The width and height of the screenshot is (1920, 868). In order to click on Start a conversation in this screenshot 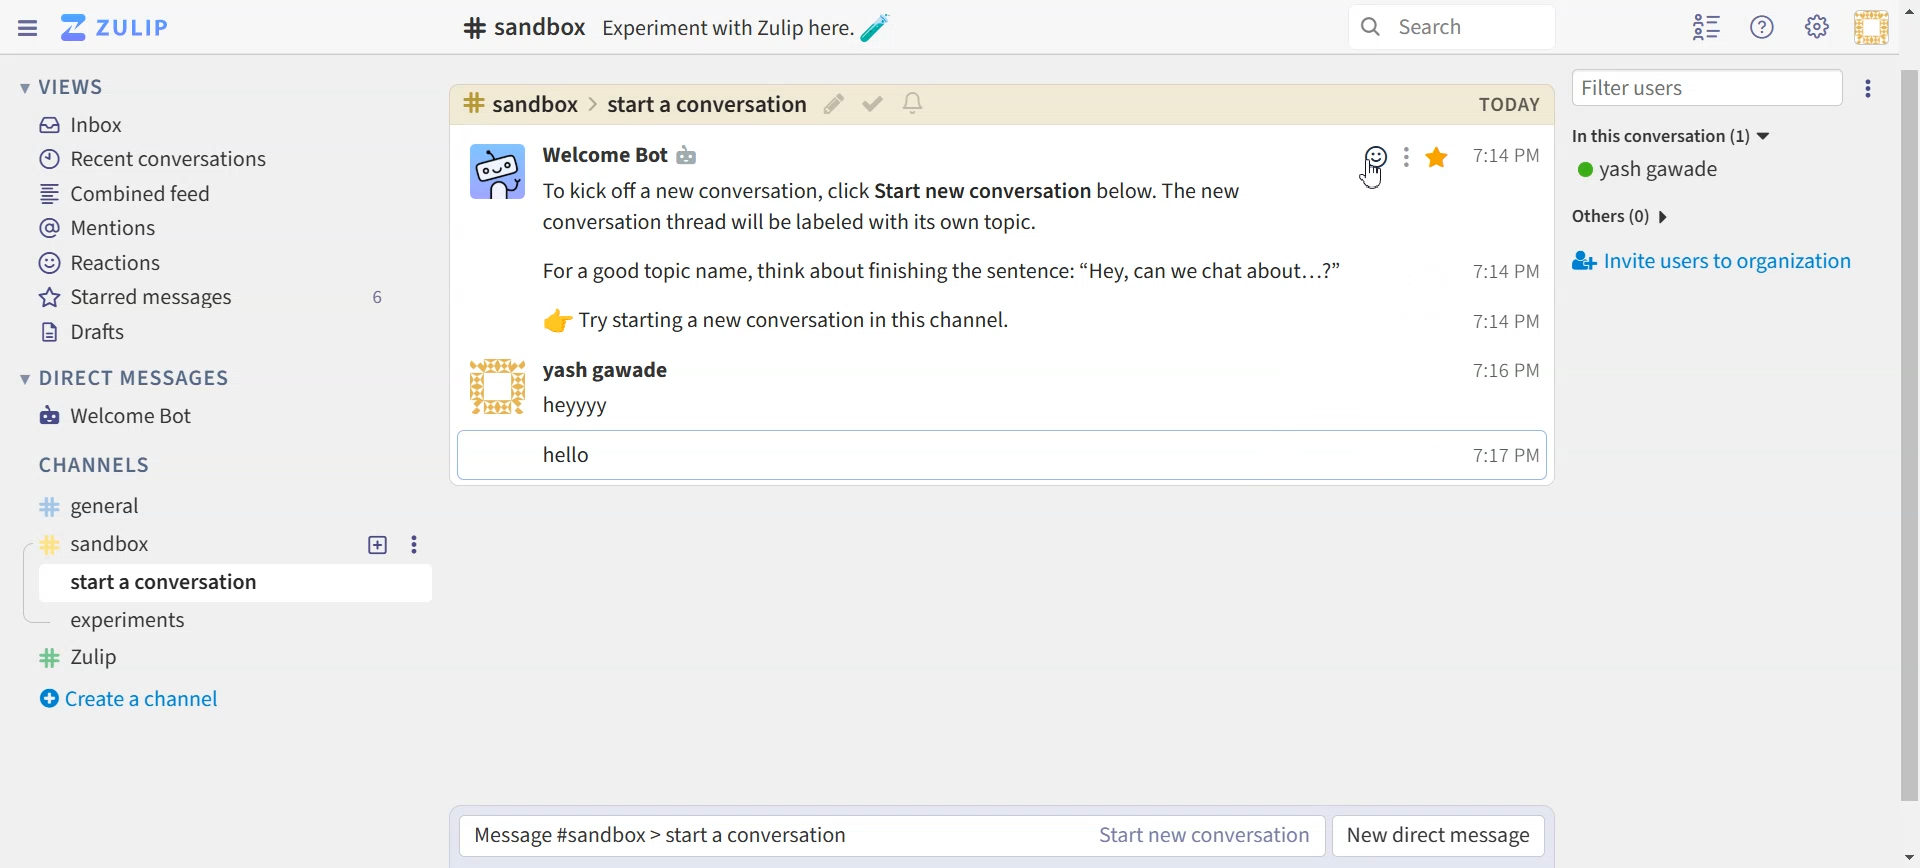, I will do `click(764, 839)`.